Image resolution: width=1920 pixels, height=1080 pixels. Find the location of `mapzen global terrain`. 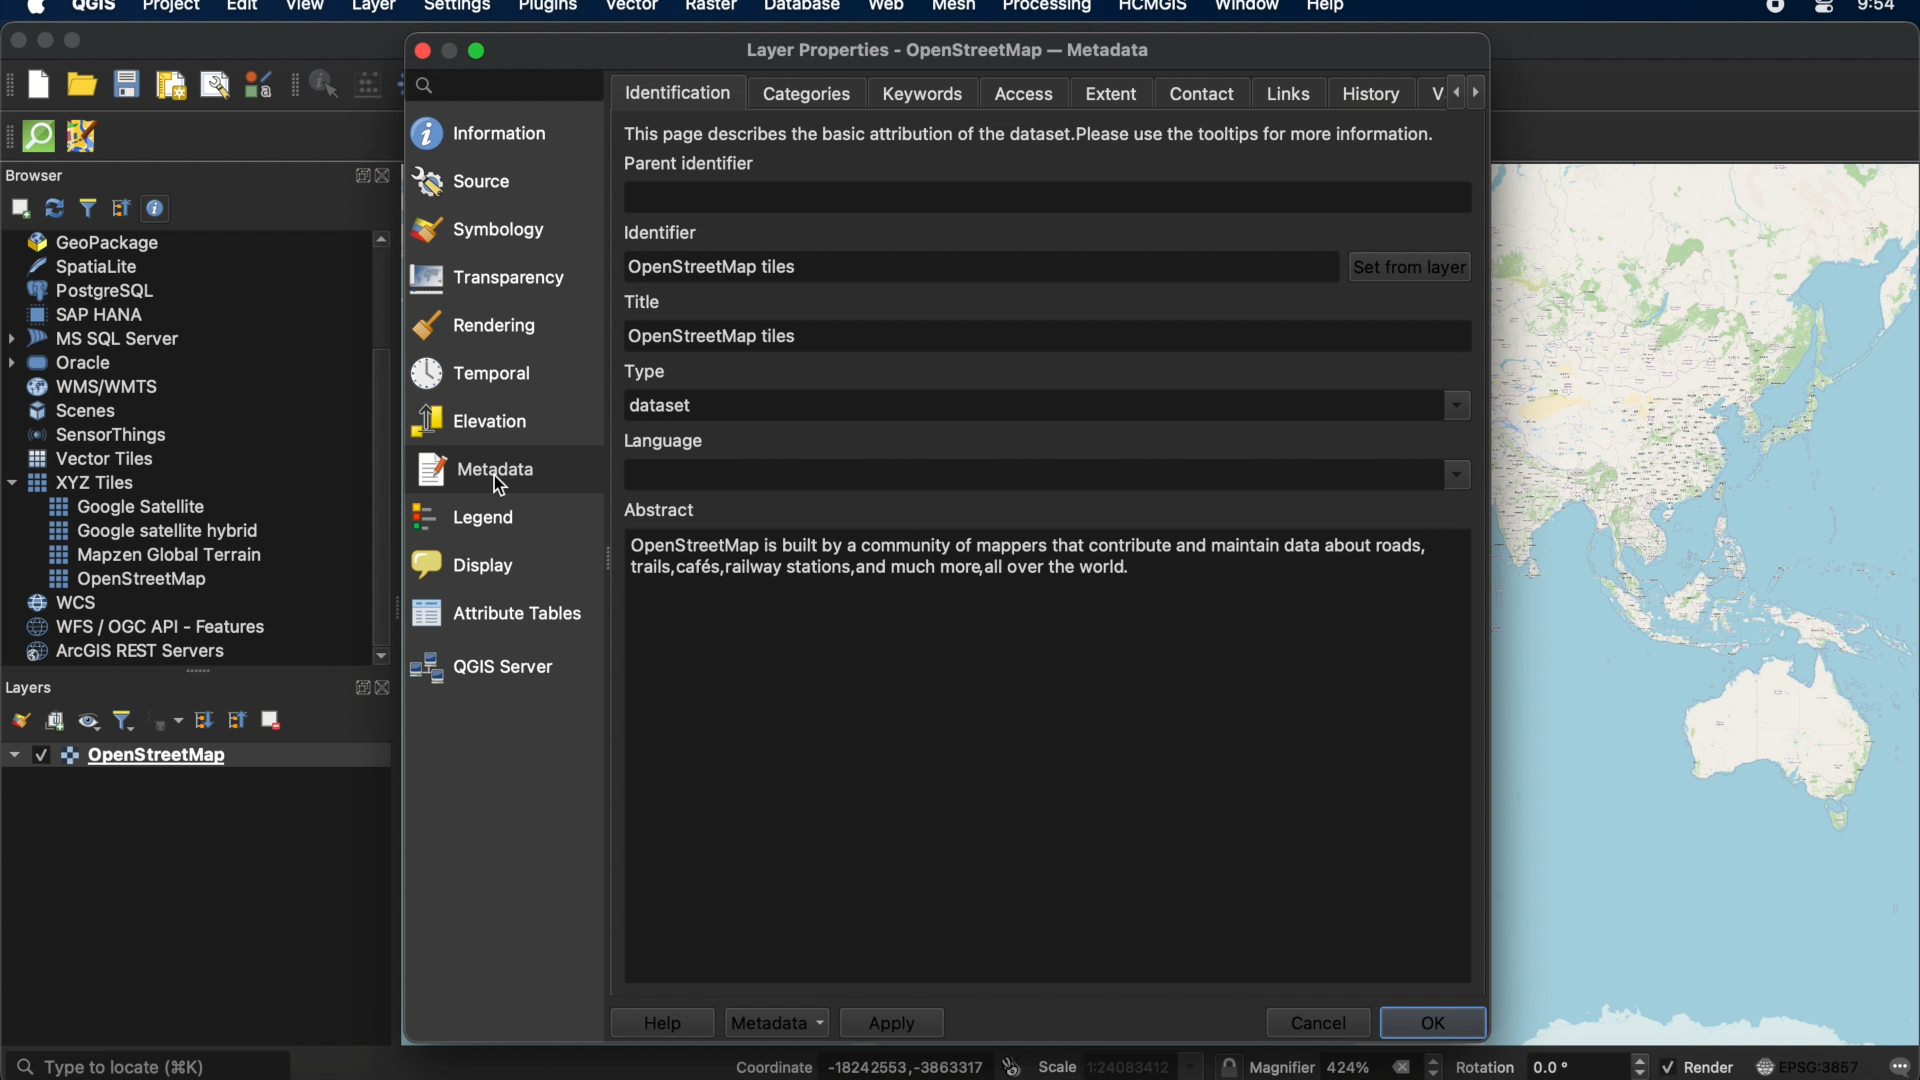

mapzen global terrain is located at coordinates (153, 555).